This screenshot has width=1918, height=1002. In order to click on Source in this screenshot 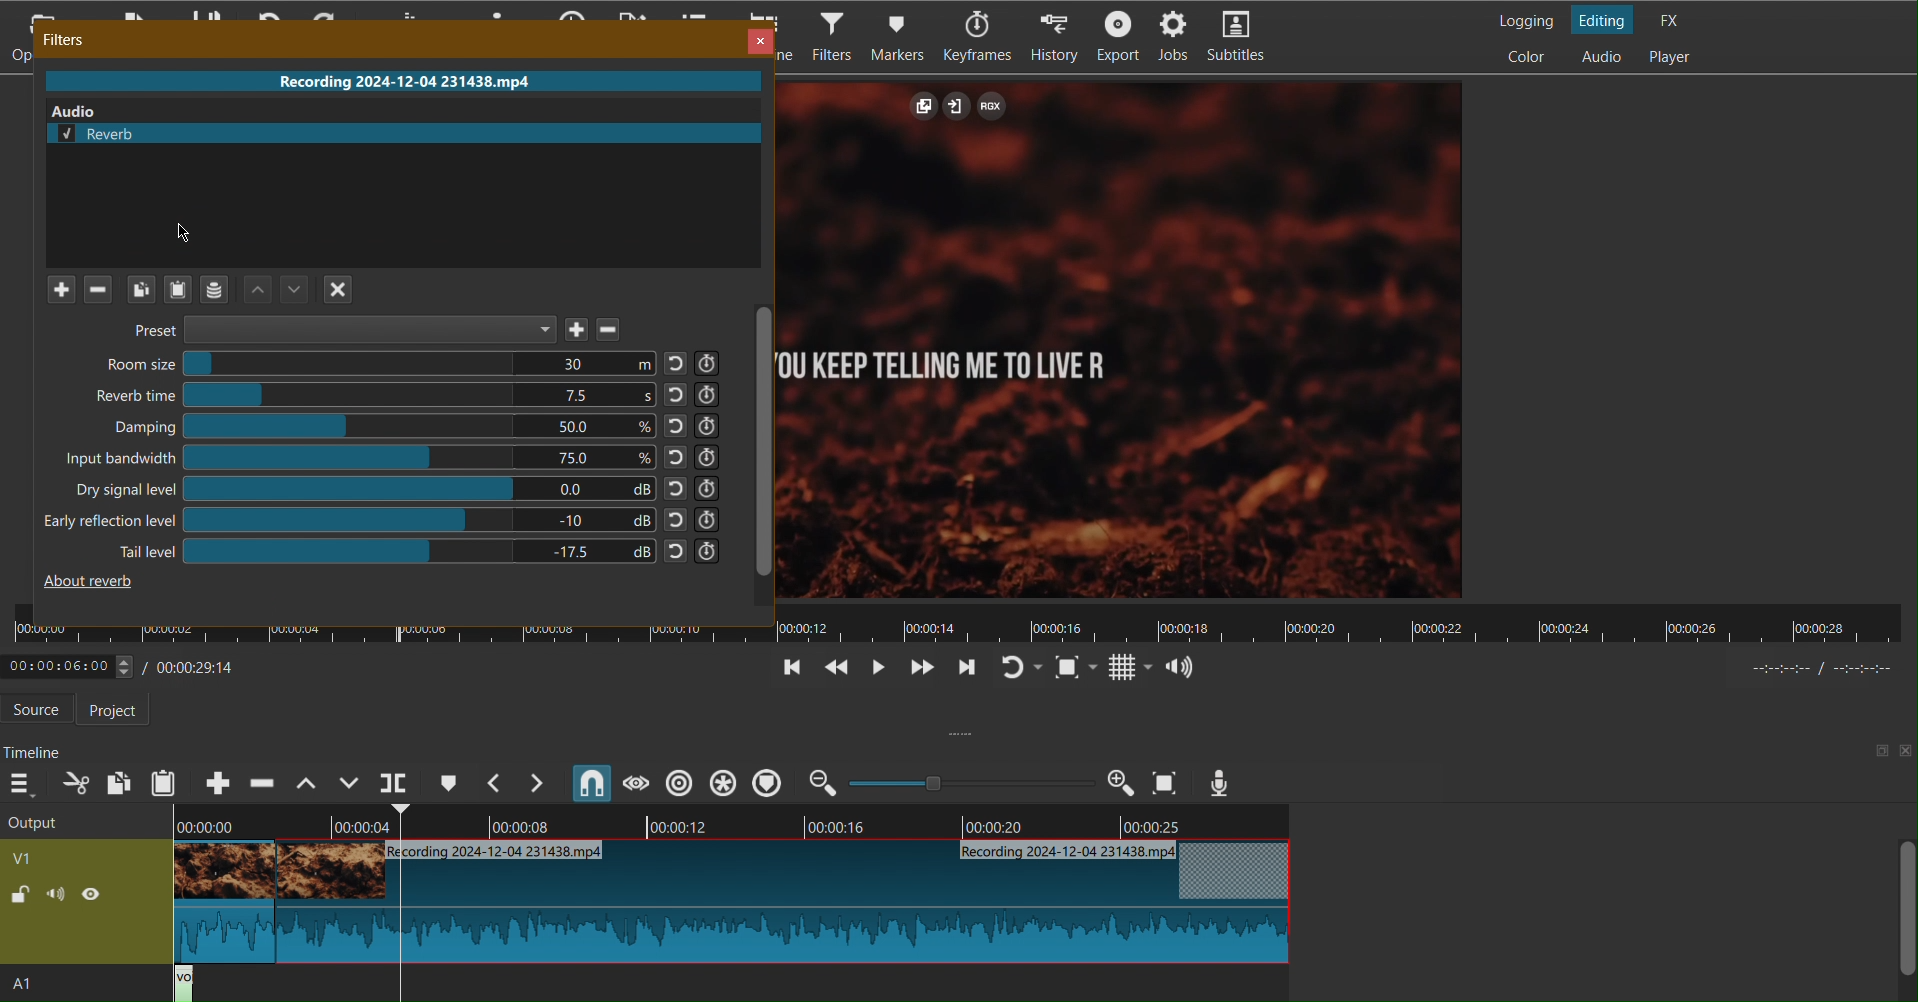, I will do `click(42, 709)`.